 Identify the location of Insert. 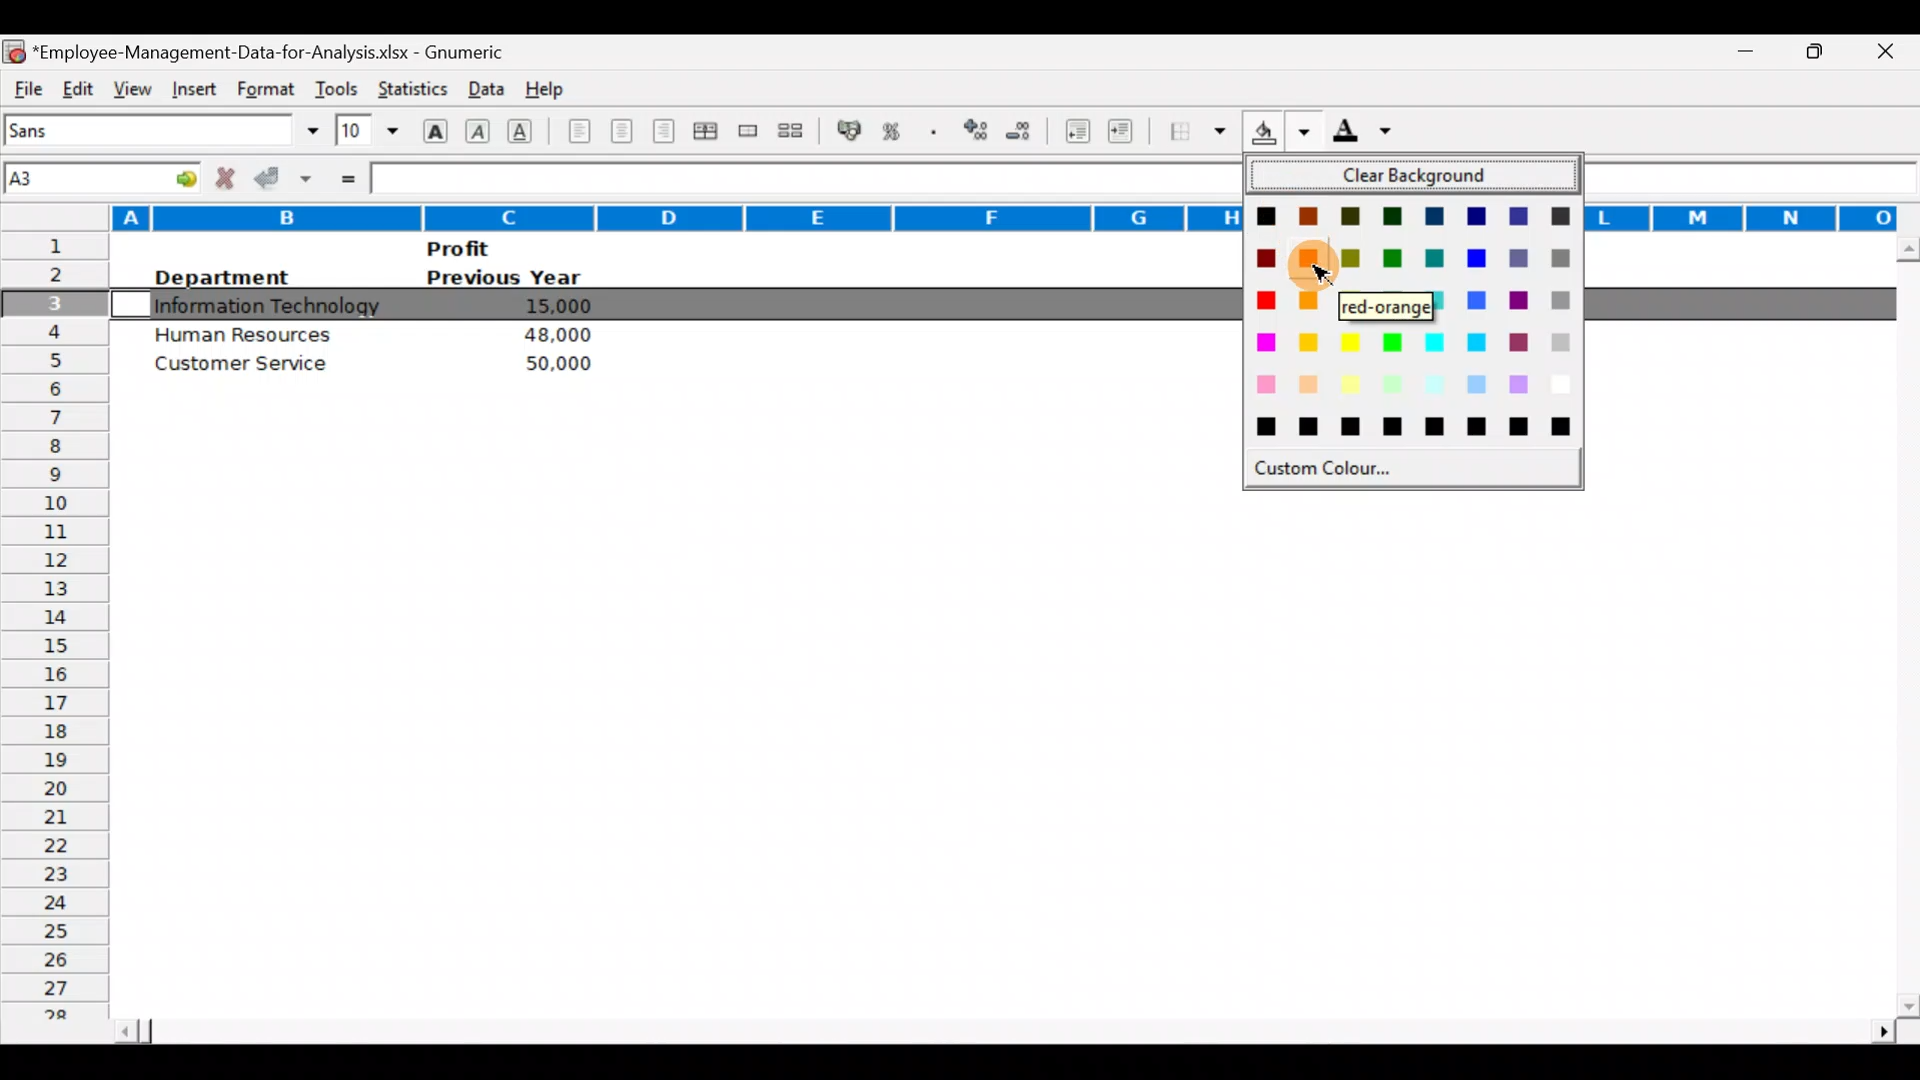
(191, 86).